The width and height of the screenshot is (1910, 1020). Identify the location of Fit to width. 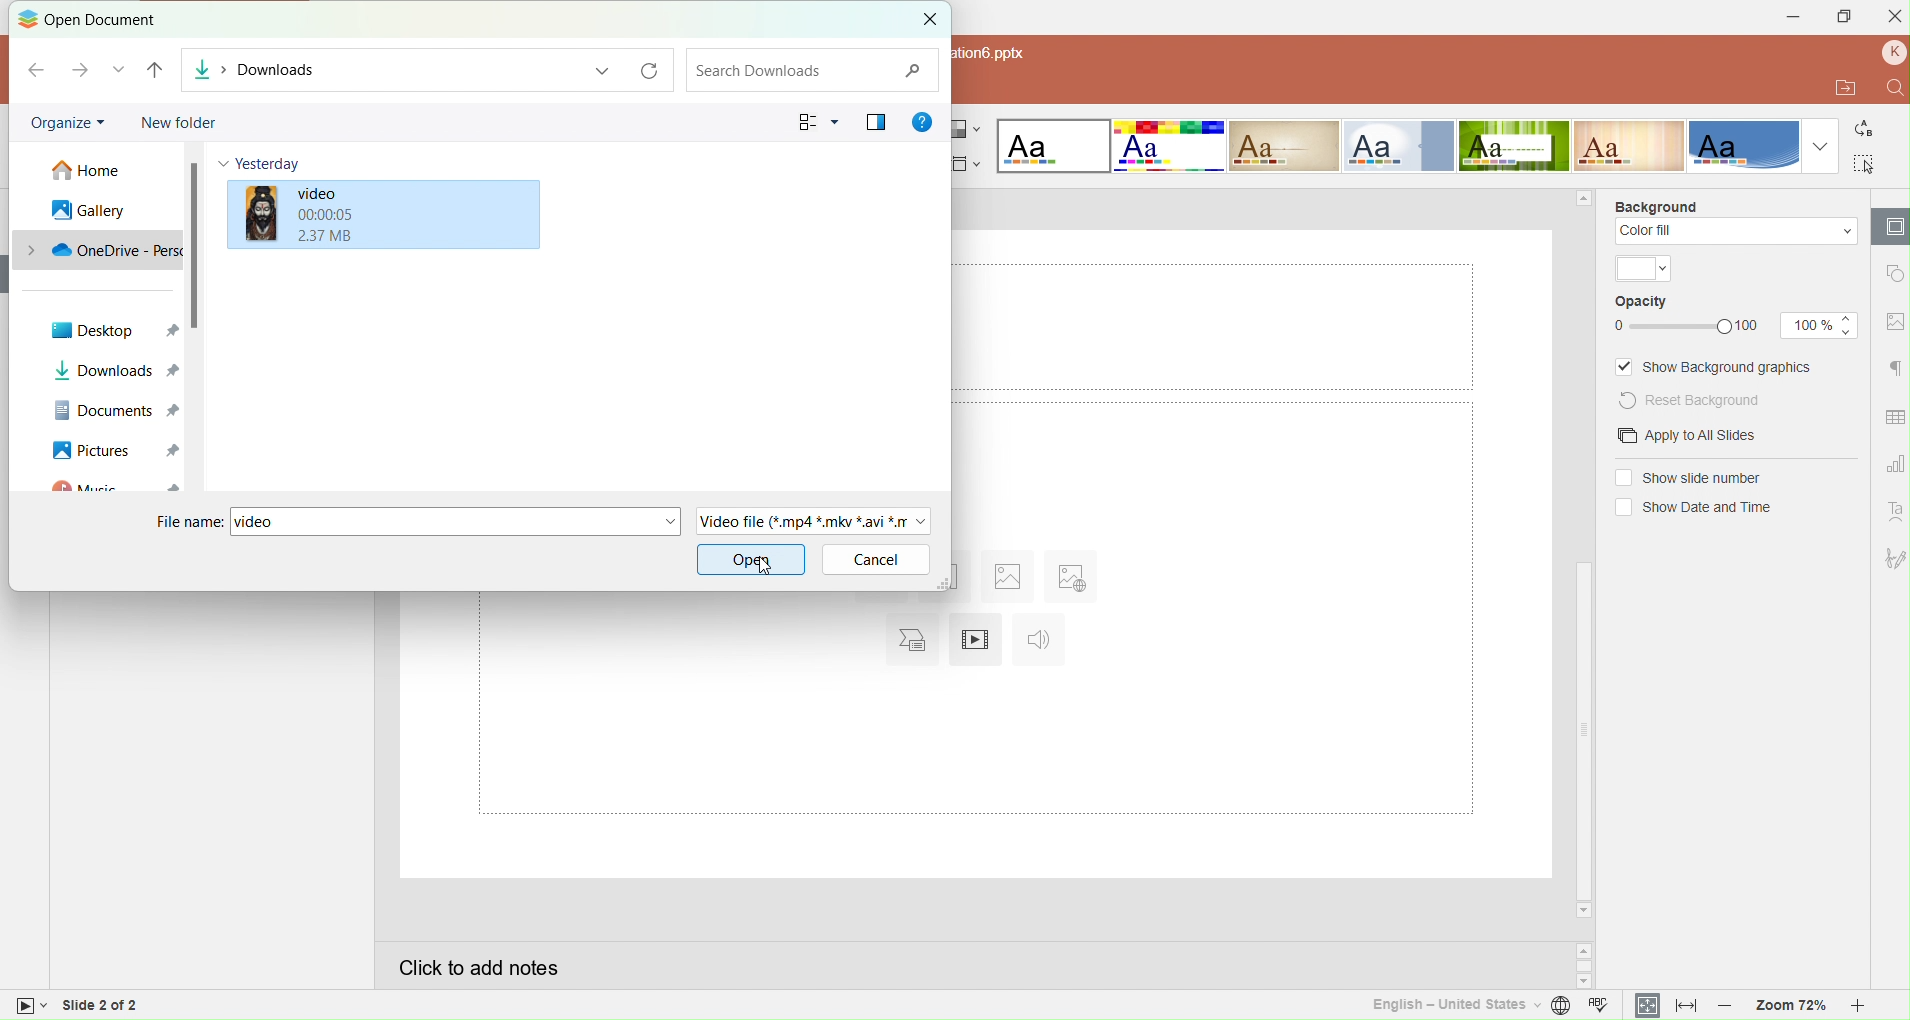
(1682, 1005).